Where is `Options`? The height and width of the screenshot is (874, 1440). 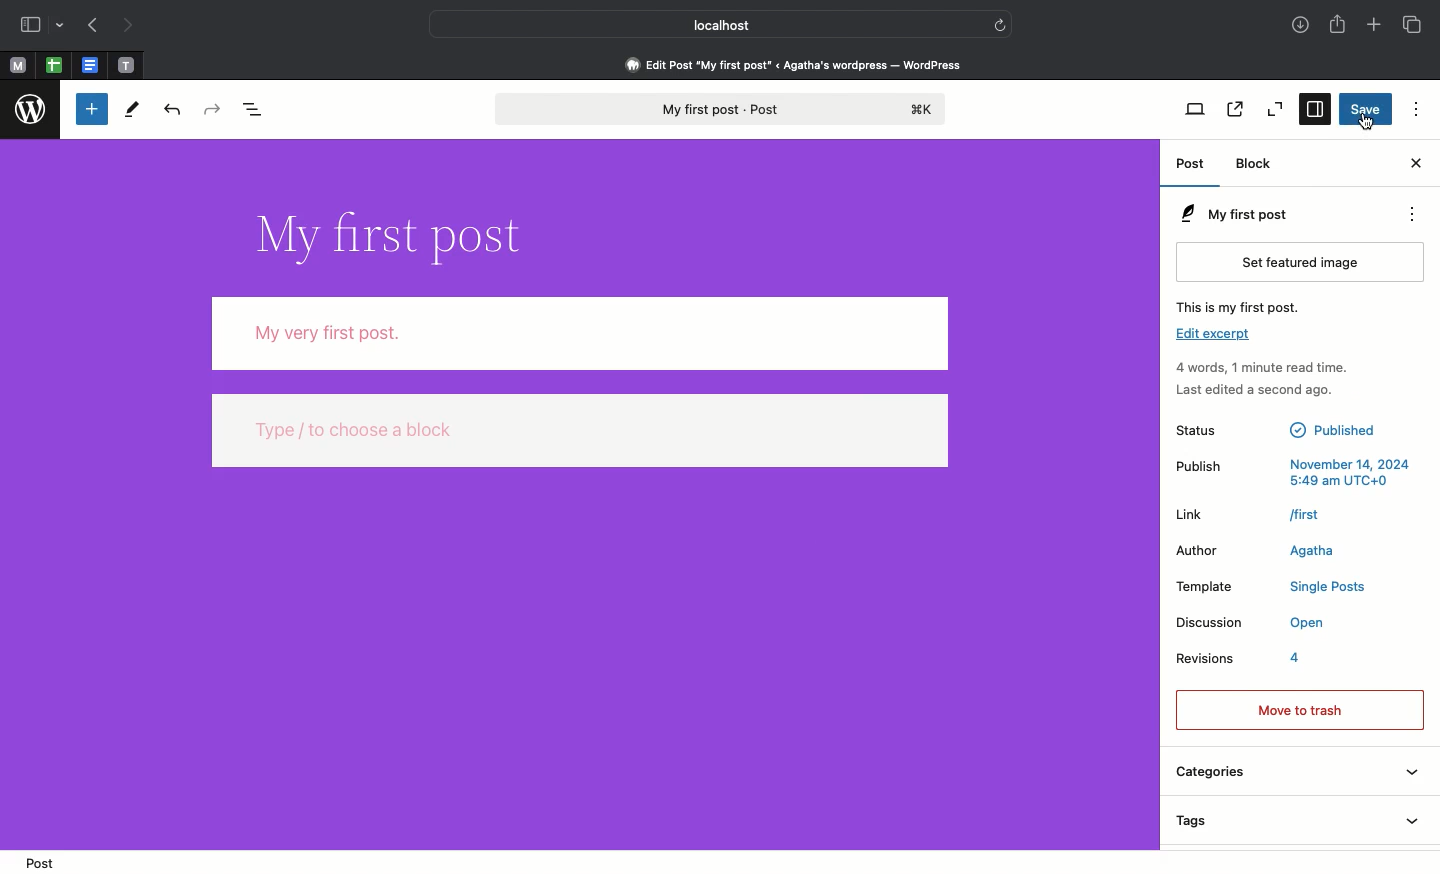
Options is located at coordinates (1413, 109).